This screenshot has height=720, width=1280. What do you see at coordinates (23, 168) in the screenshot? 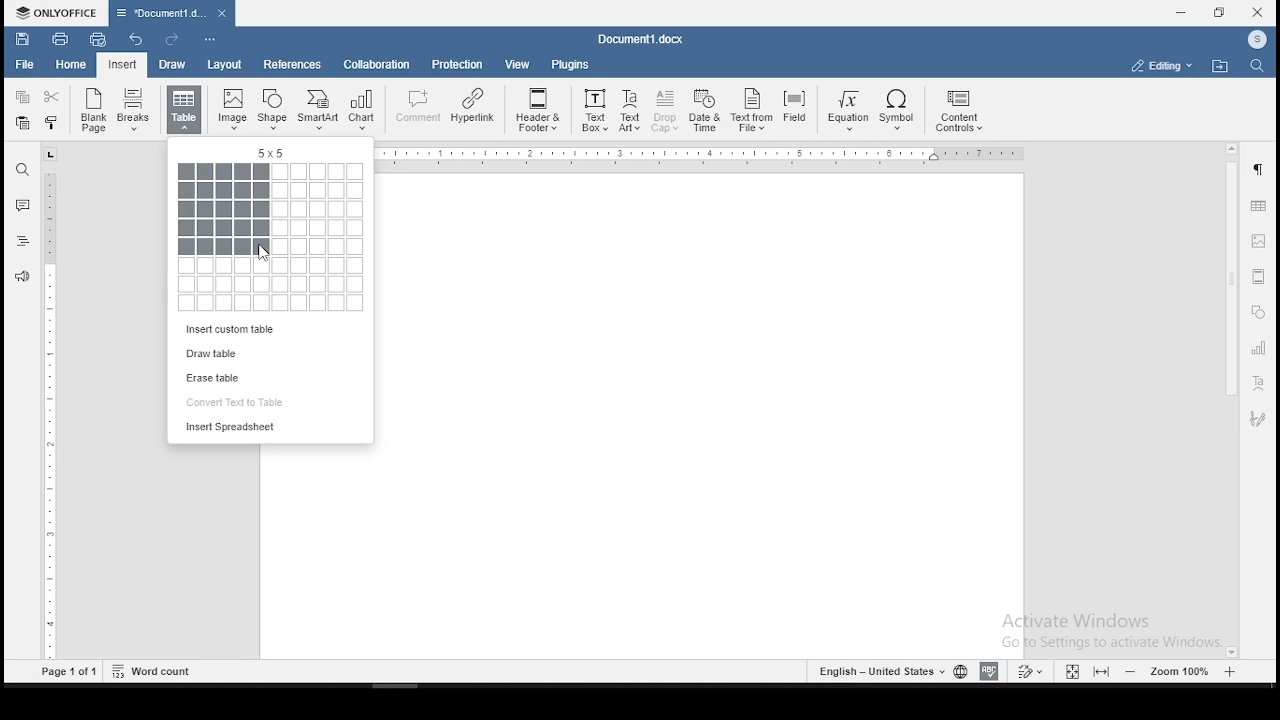
I see `find` at bounding box center [23, 168].